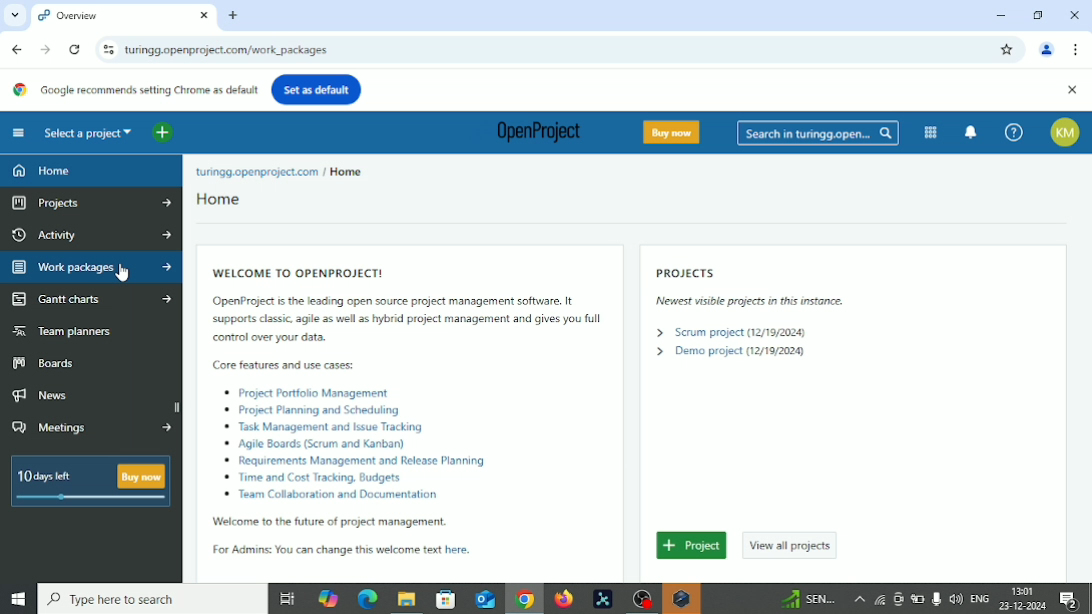 This screenshot has height=614, width=1092. Describe the element at coordinates (330, 597) in the screenshot. I see `Copilot` at that location.